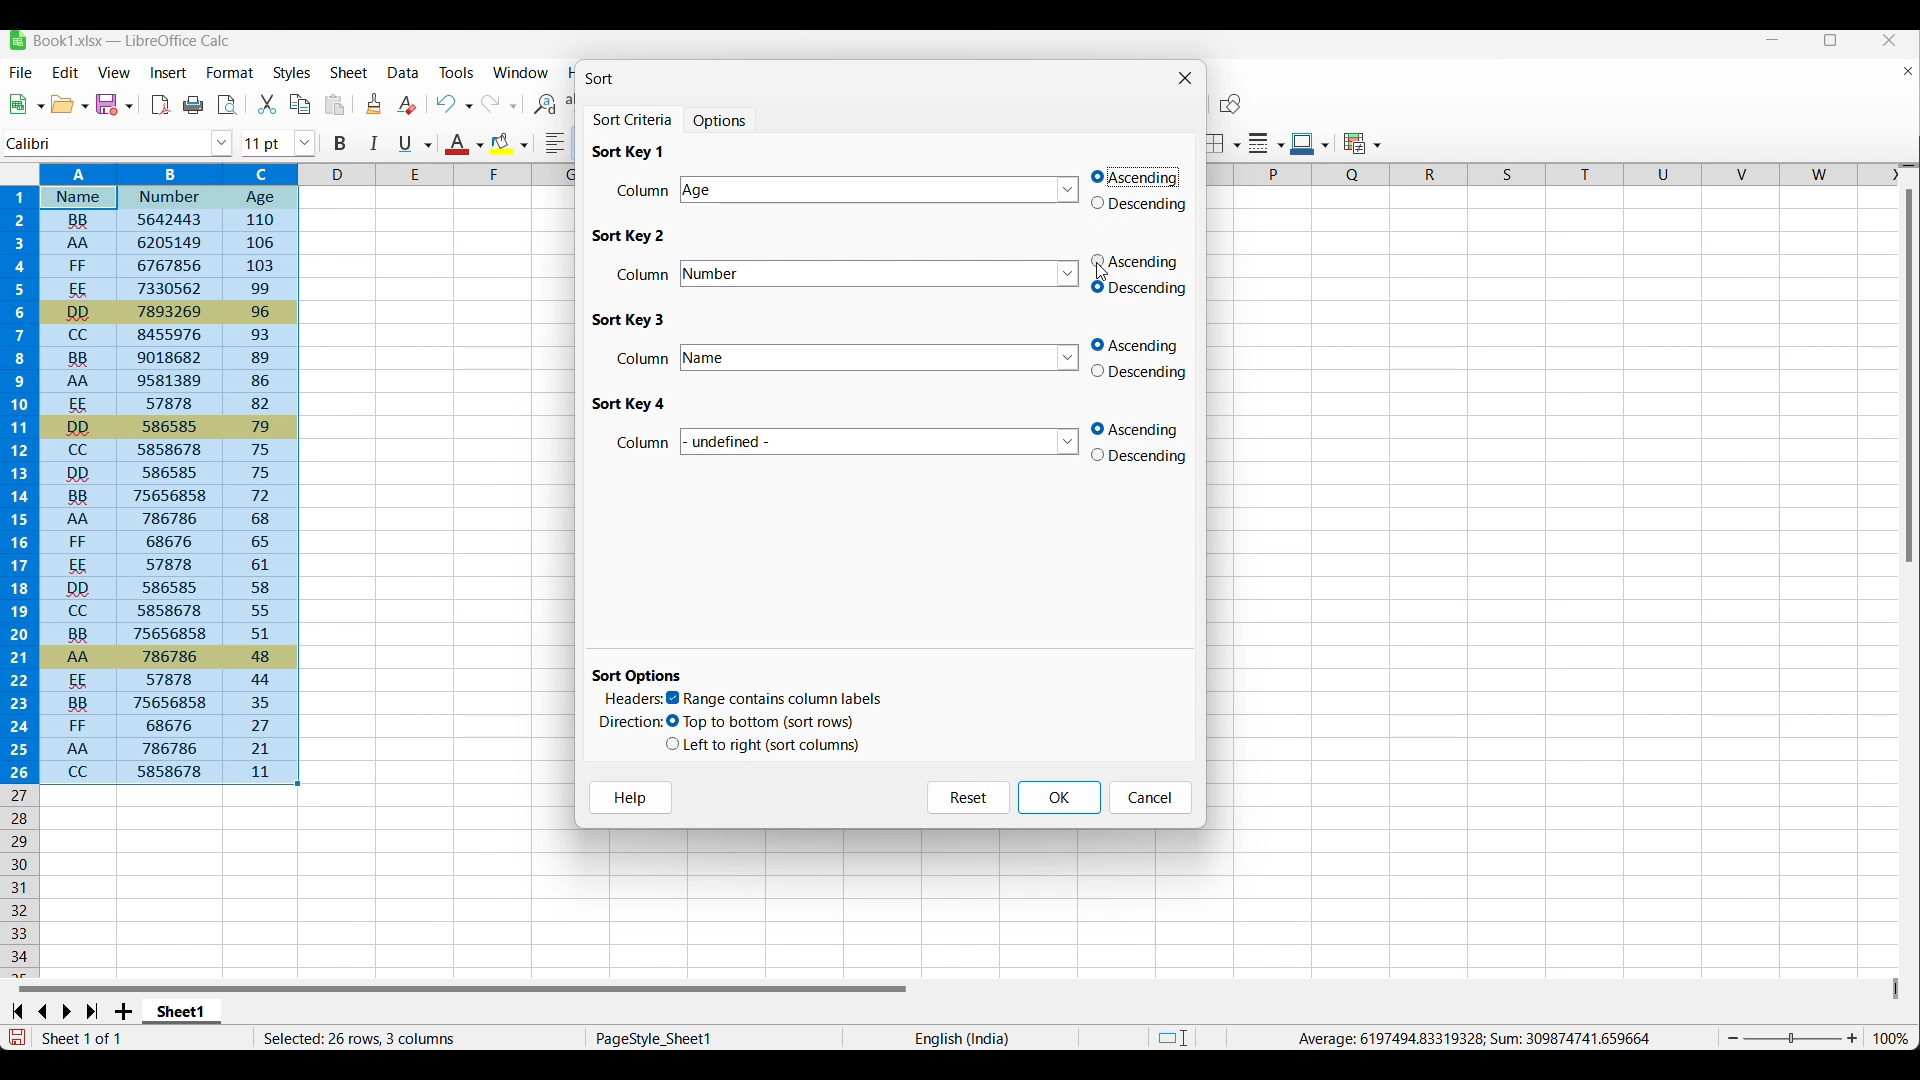  Describe the element at coordinates (1140, 373) in the screenshot. I see `descending` at that location.